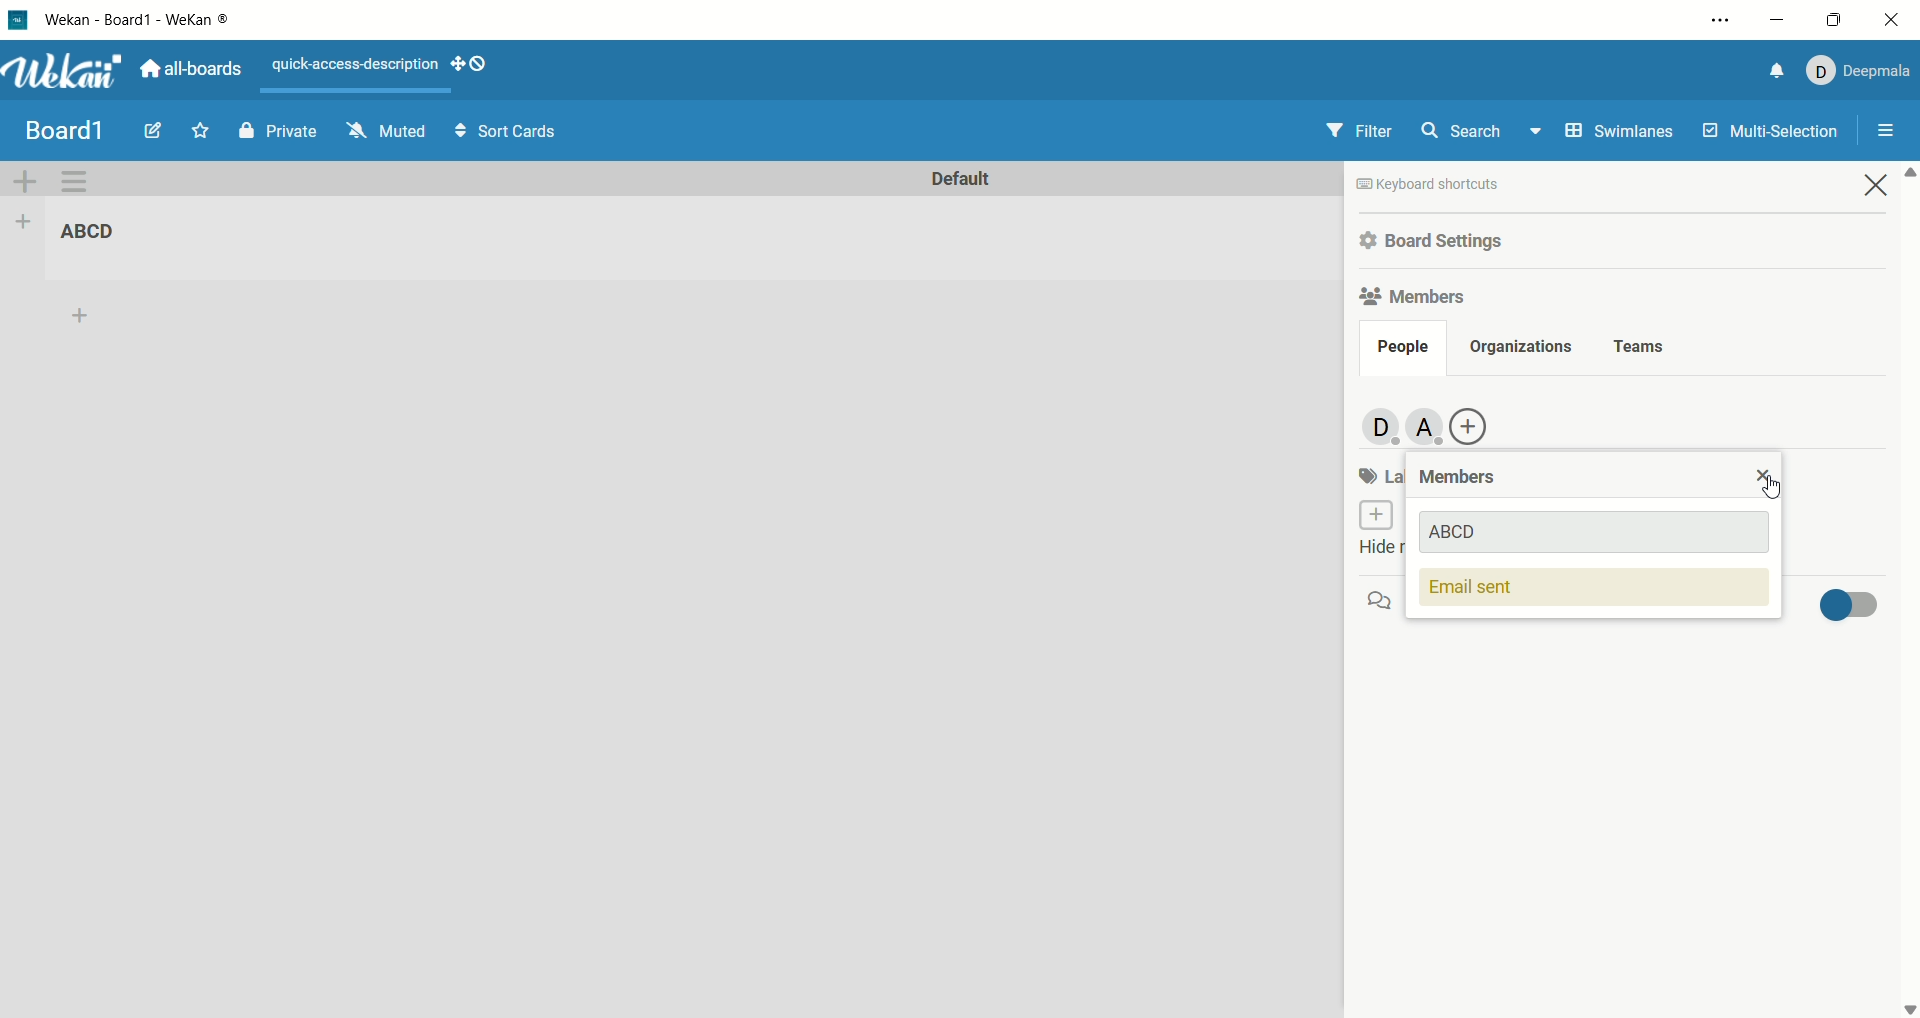 This screenshot has width=1920, height=1018. I want to click on add, so click(1472, 426).